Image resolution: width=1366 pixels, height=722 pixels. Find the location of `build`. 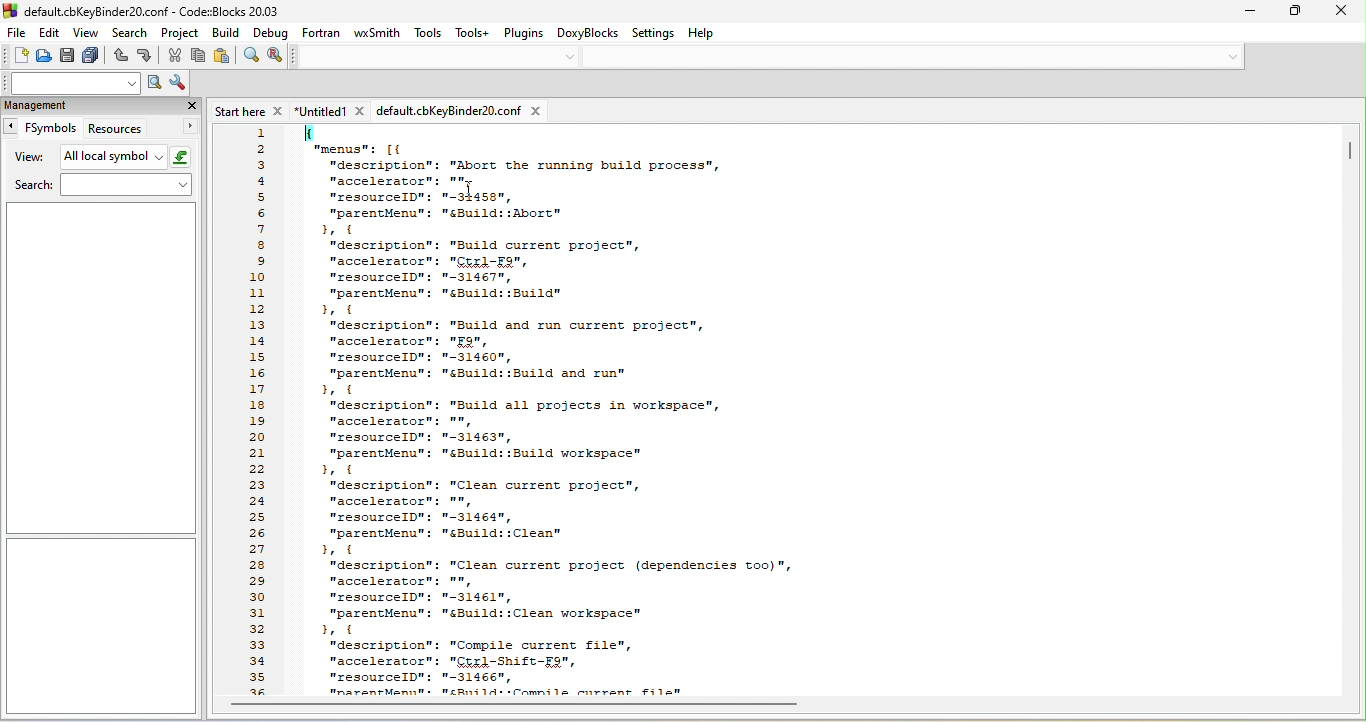

build is located at coordinates (224, 31).